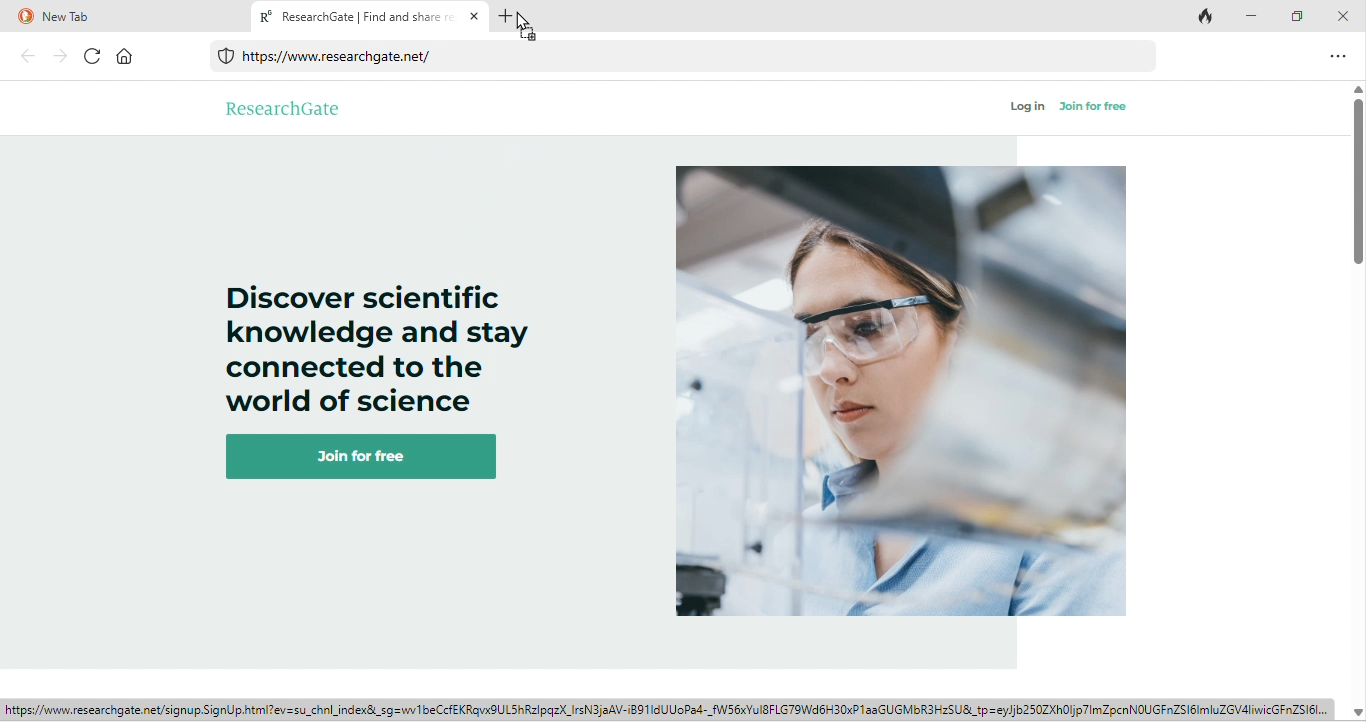 This screenshot has width=1366, height=722. What do you see at coordinates (369, 457) in the screenshot?
I see `join for free` at bounding box center [369, 457].